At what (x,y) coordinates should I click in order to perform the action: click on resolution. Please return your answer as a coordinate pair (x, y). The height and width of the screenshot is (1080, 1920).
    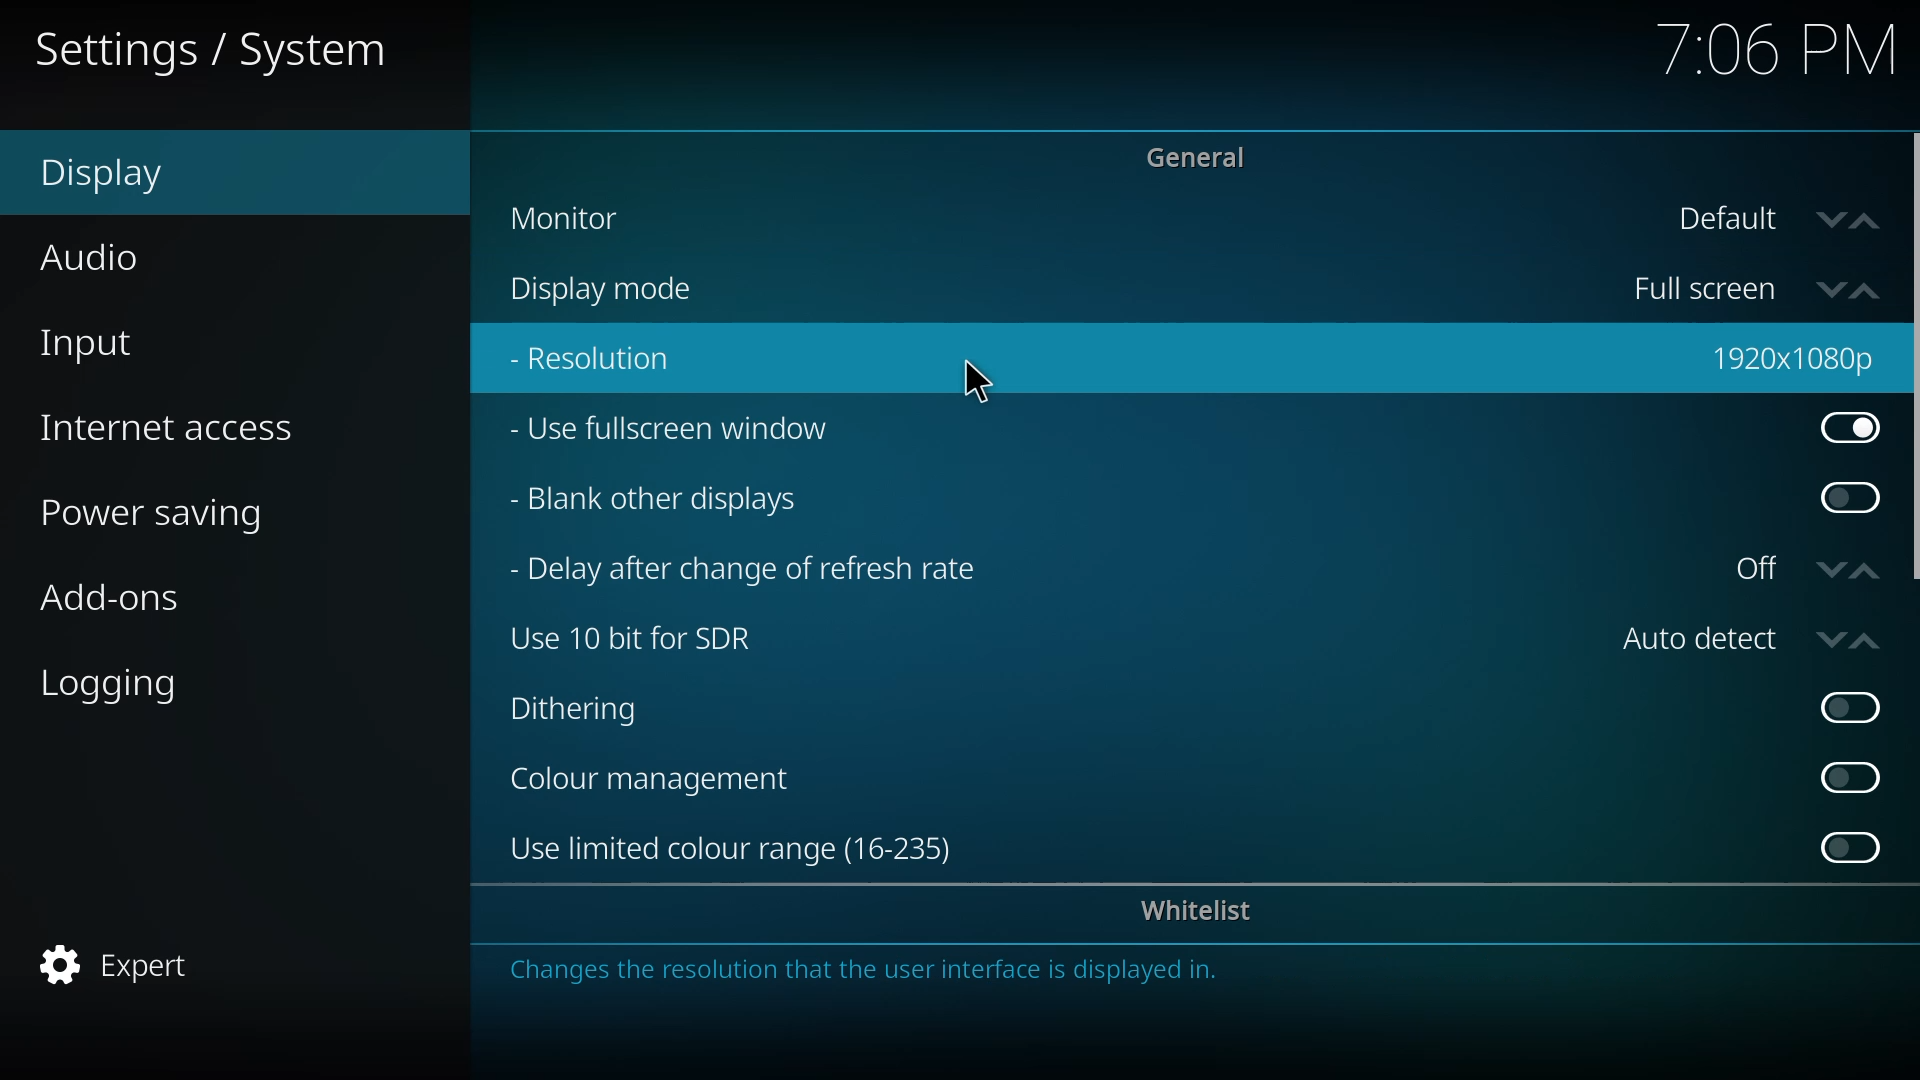
    Looking at the image, I should click on (615, 358).